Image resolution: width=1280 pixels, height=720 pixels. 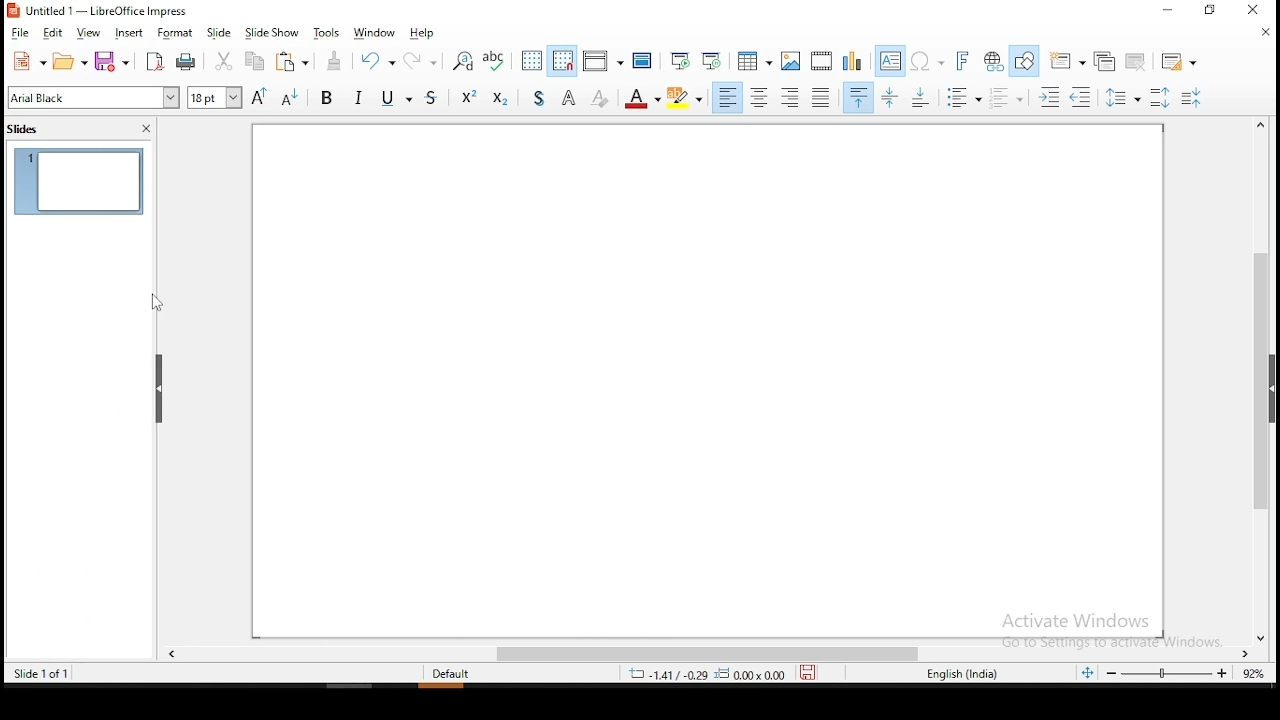 What do you see at coordinates (339, 63) in the screenshot?
I see `clone formatting` at bounding box center [339, 63].